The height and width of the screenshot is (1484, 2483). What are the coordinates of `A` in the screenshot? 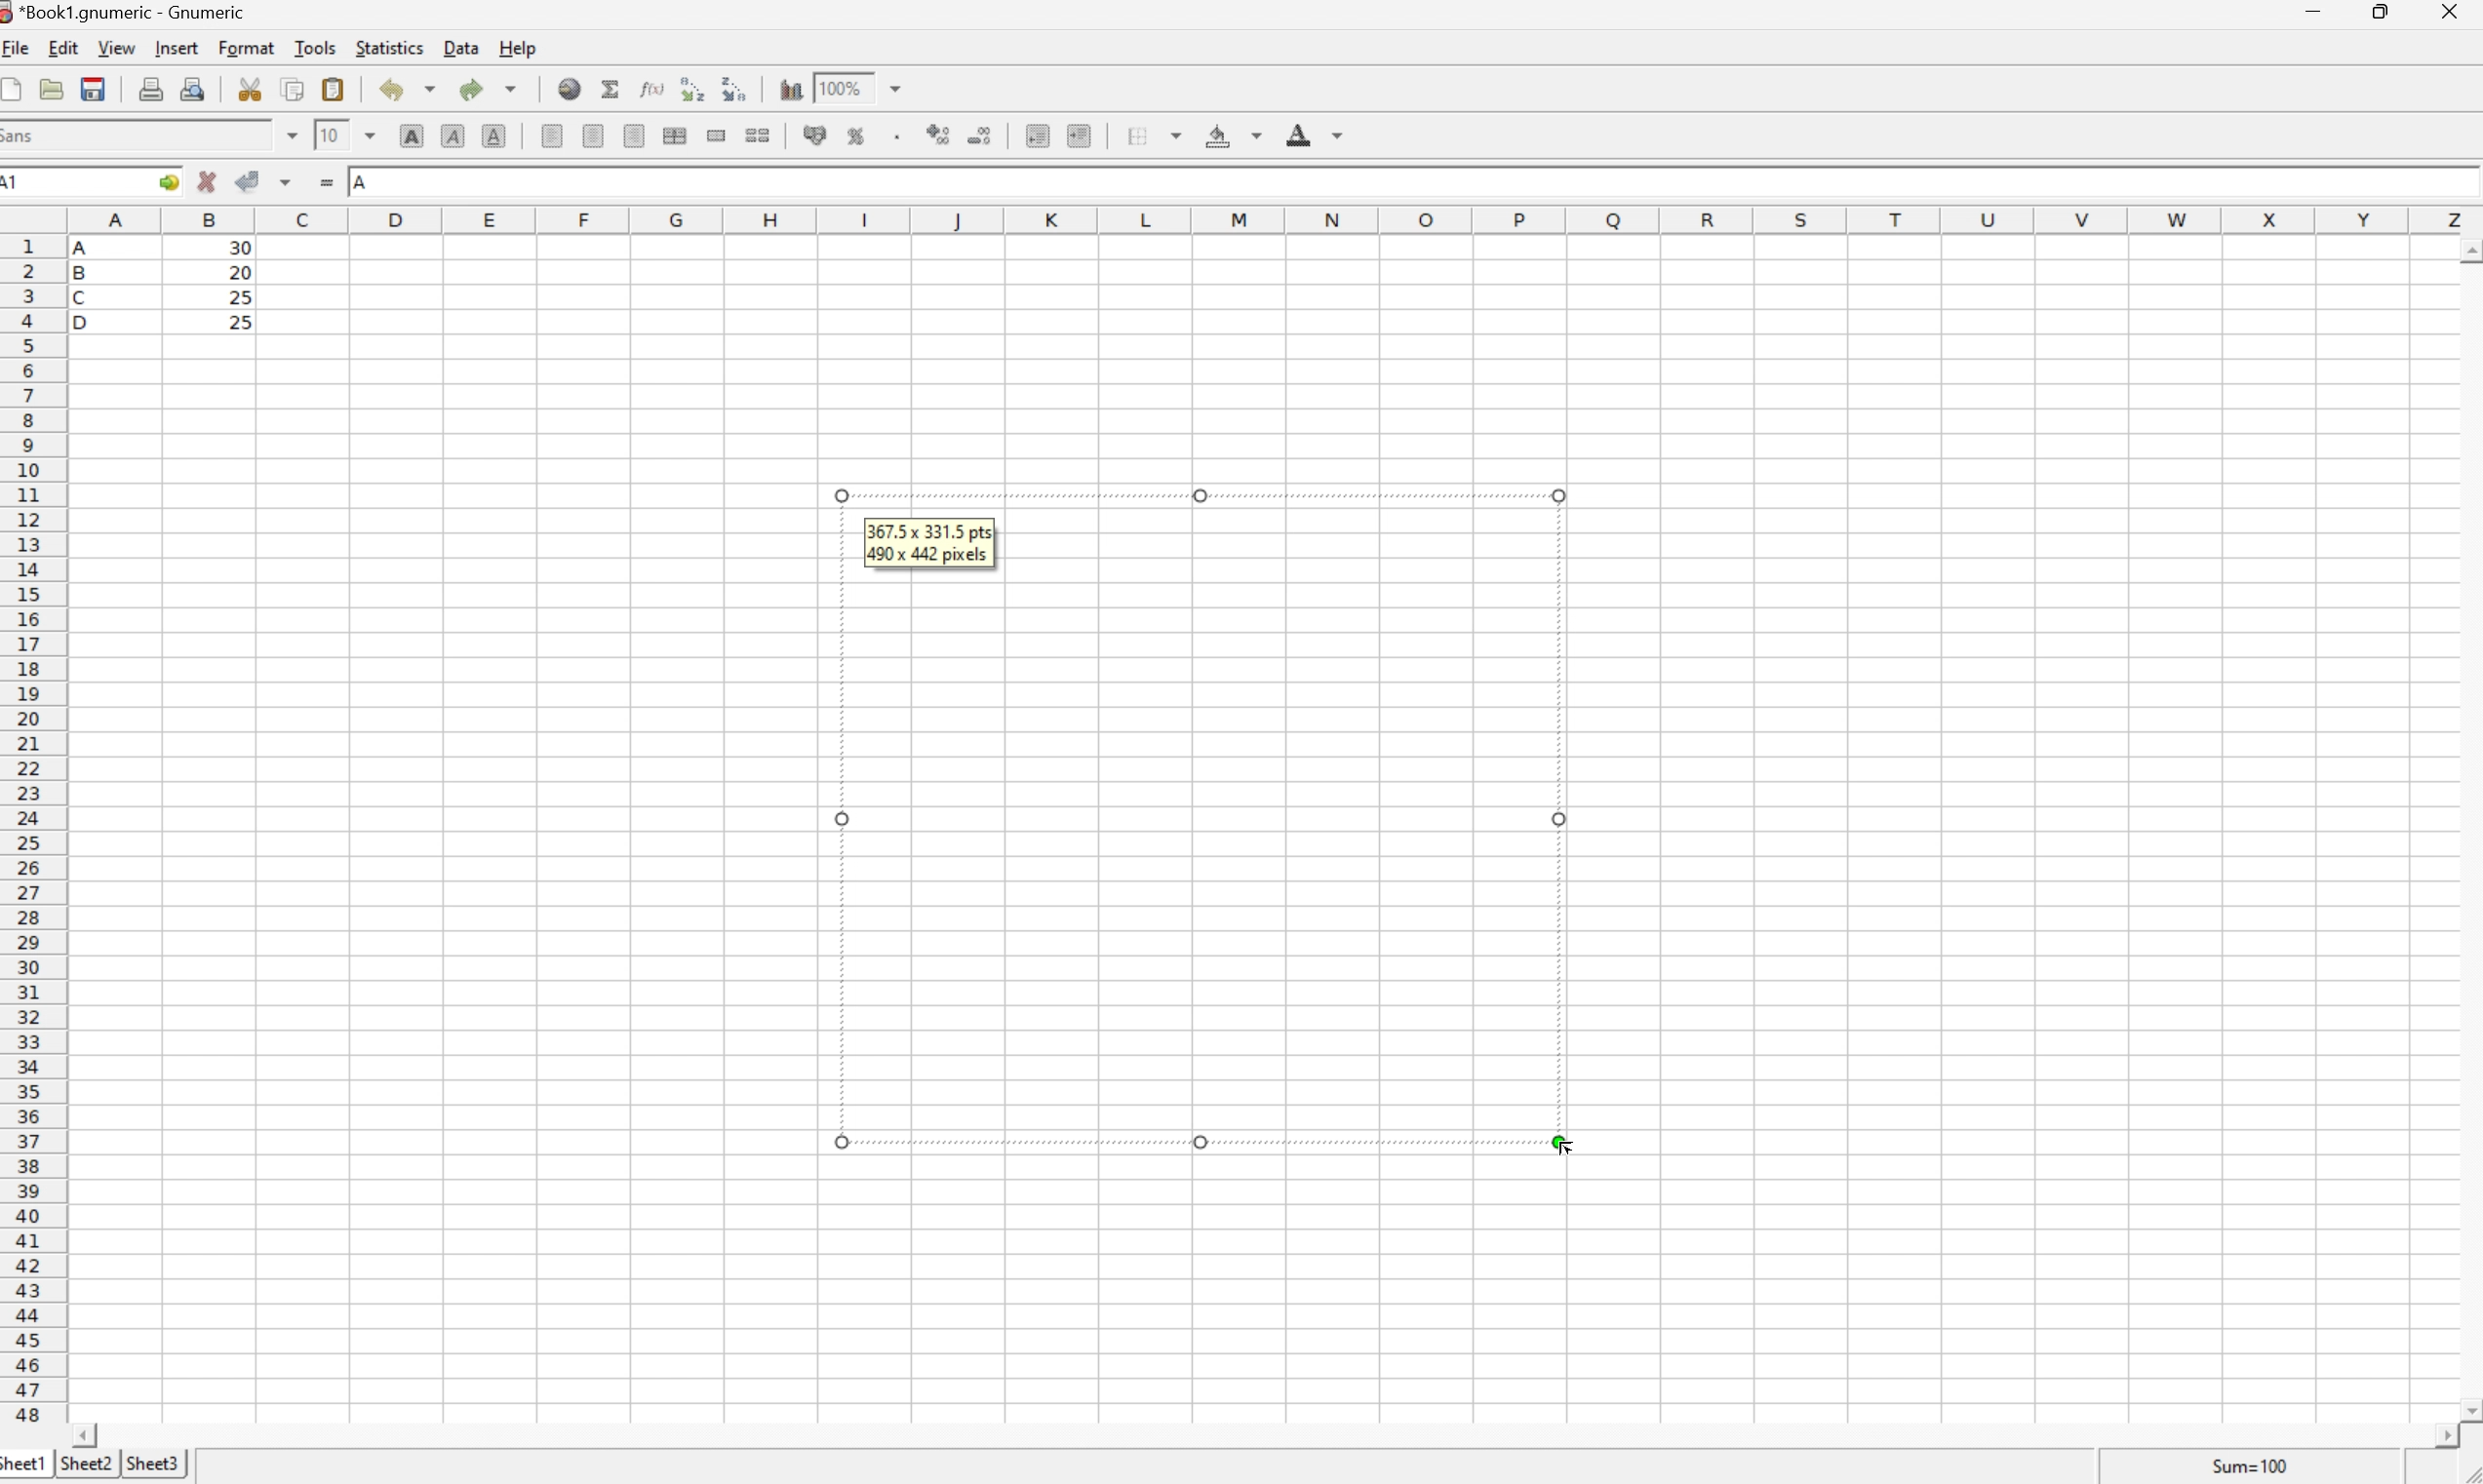 It's located at (362, 183).